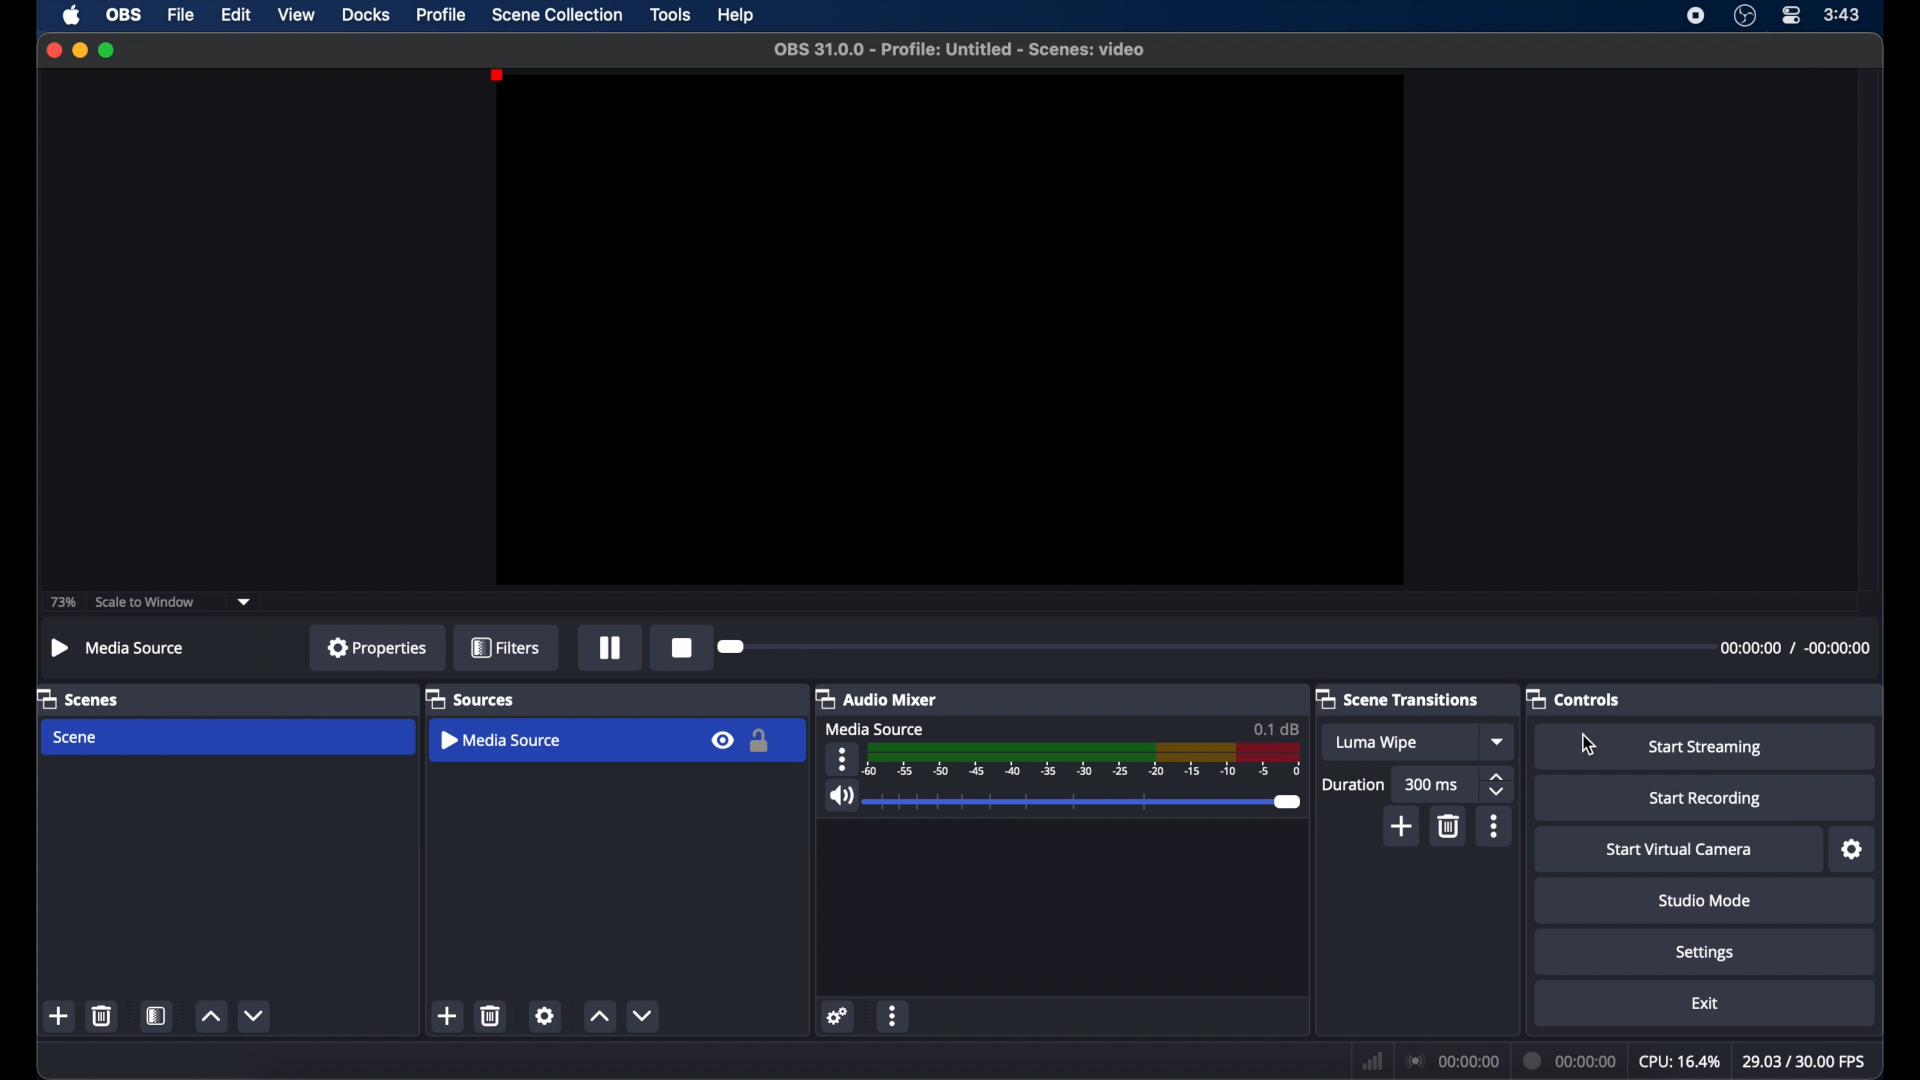 This screenshot has height=1080, width=1920. I want to click on Media Source, so click(119, 649).